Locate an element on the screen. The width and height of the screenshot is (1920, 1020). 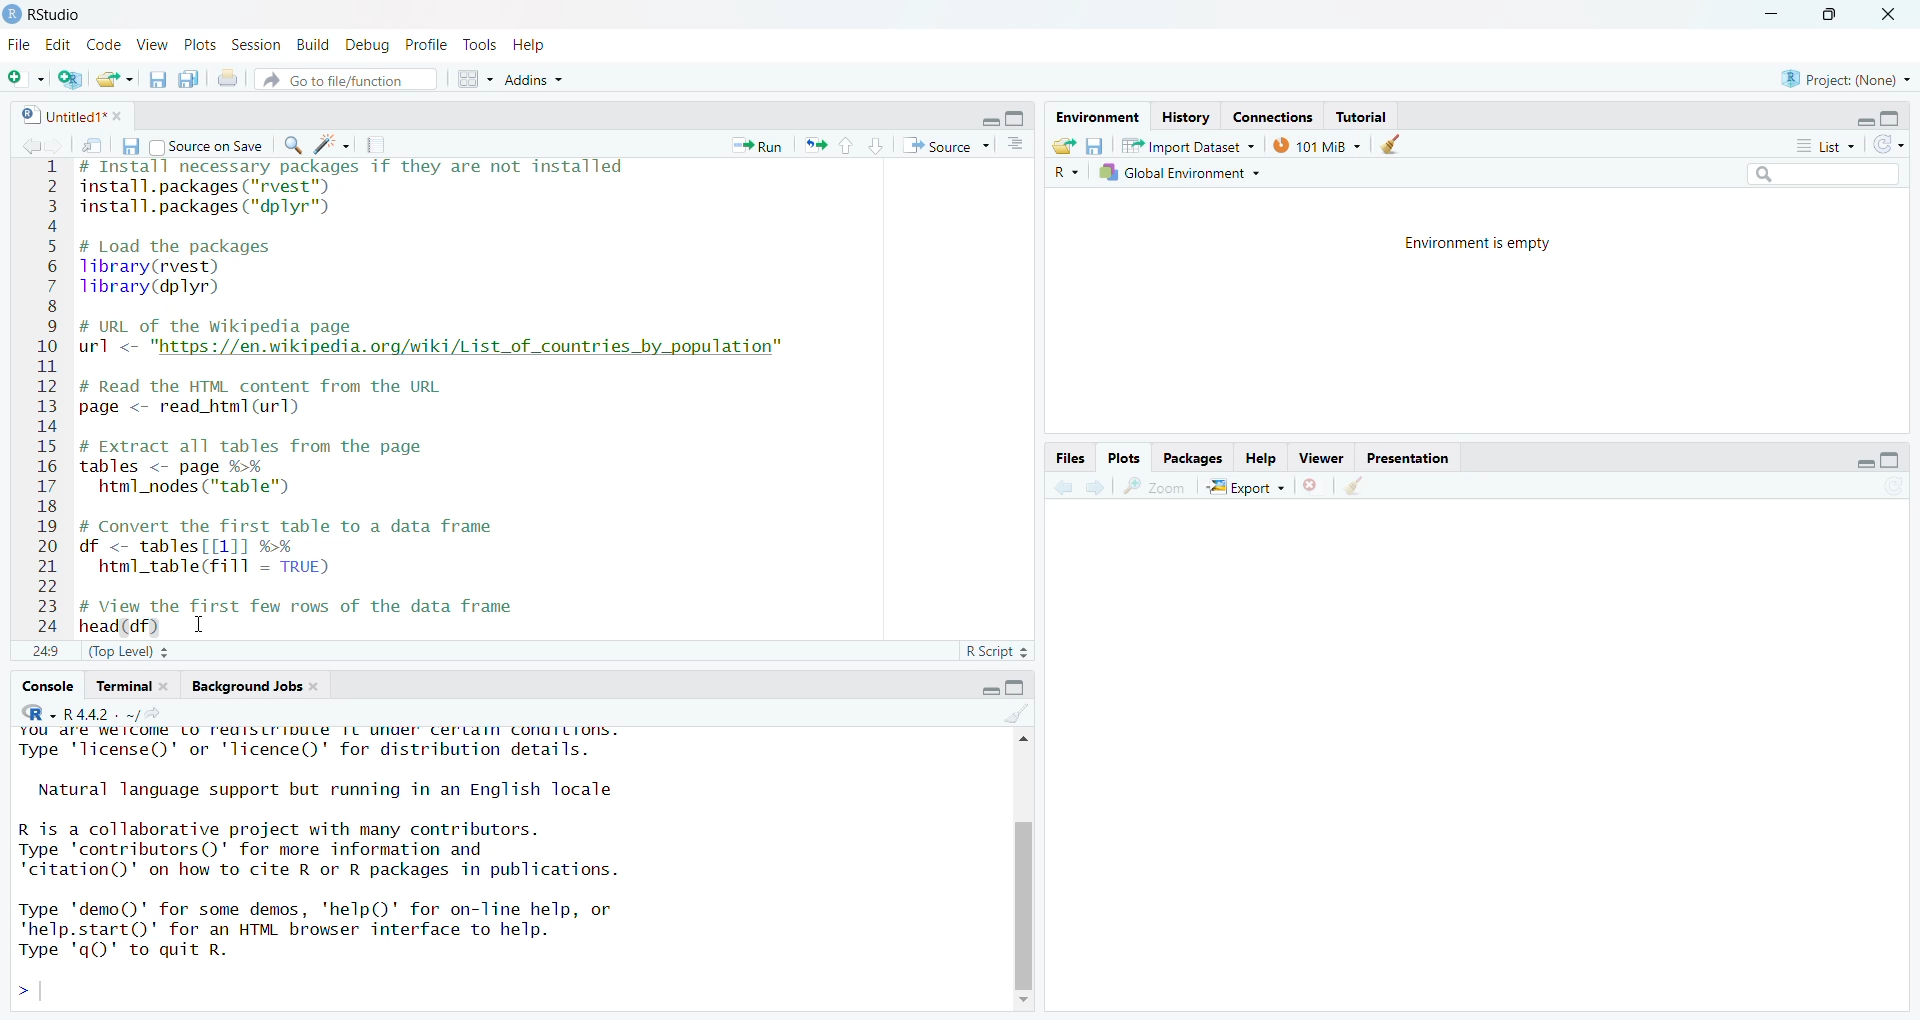
options is located at coordinates (477, 79).